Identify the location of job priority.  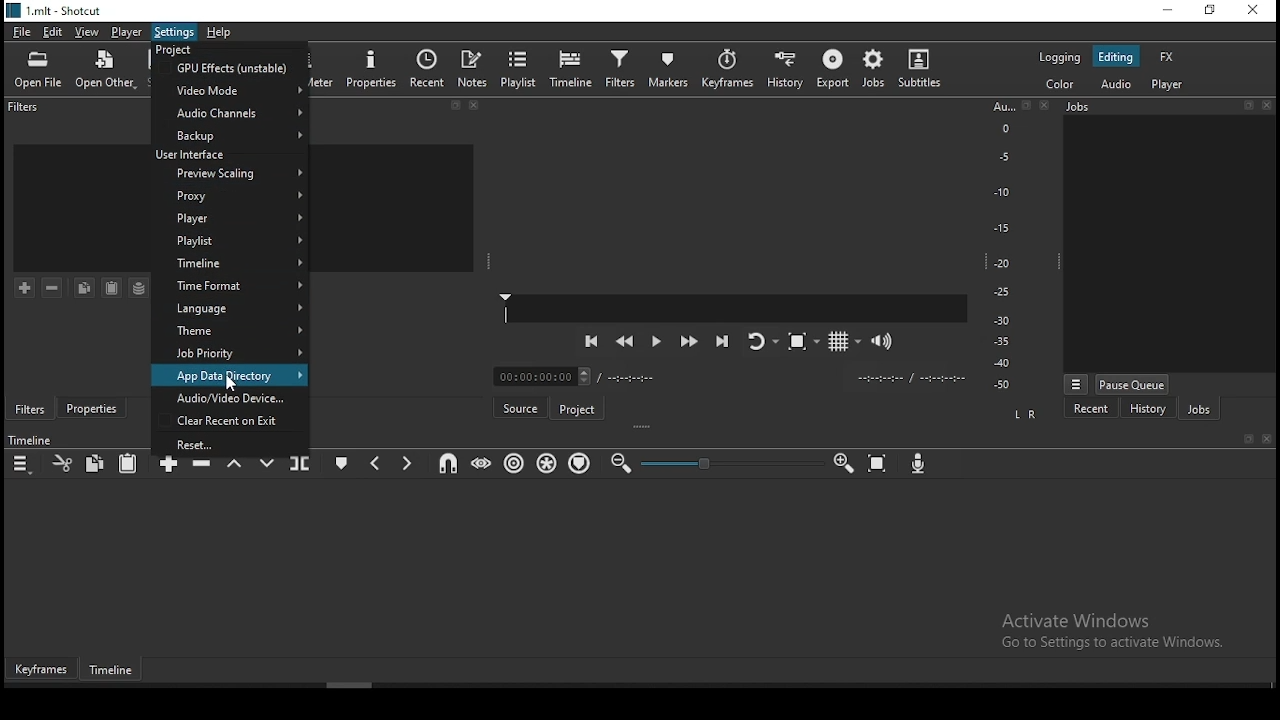
(230, 352).